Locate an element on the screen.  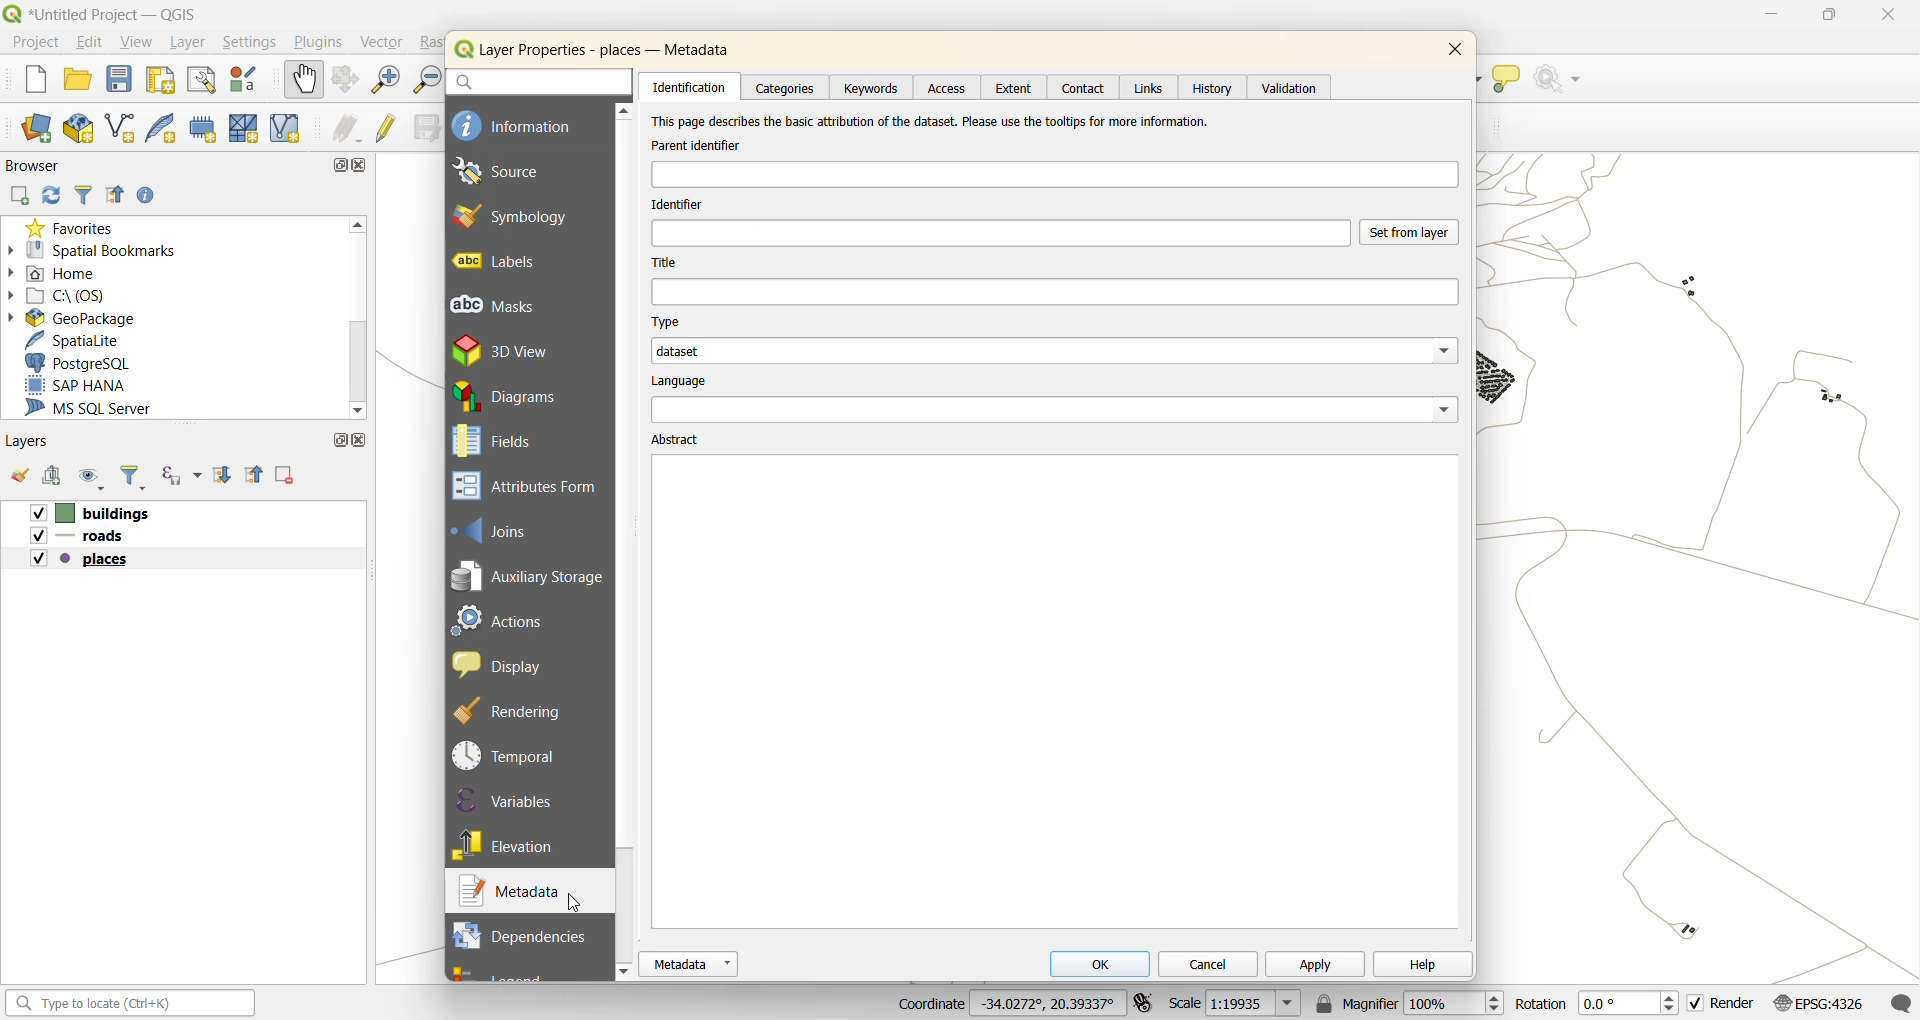
layers is located at coordinates (81, 559).